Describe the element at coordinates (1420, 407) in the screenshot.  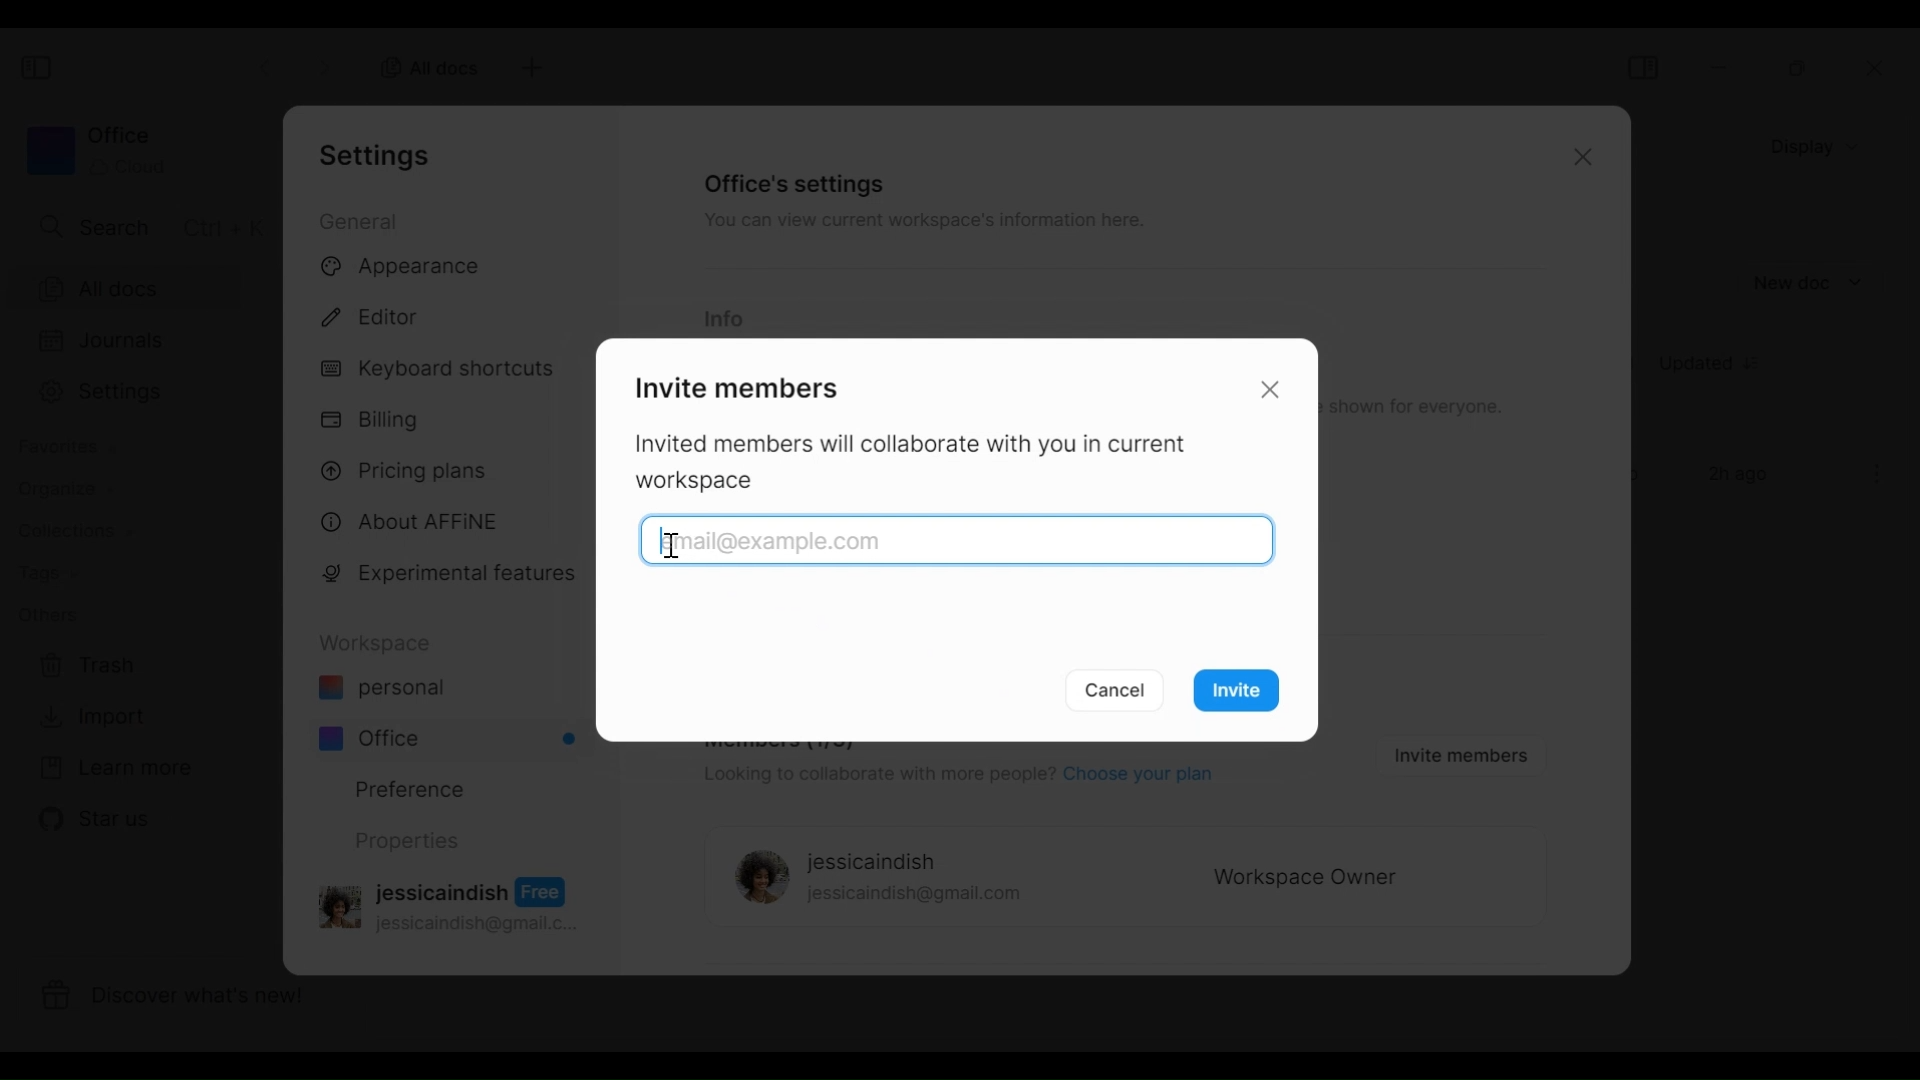
I see `Only an owner can edit the workspace avatar and name. Changes will be shown for everyone.` at that location.